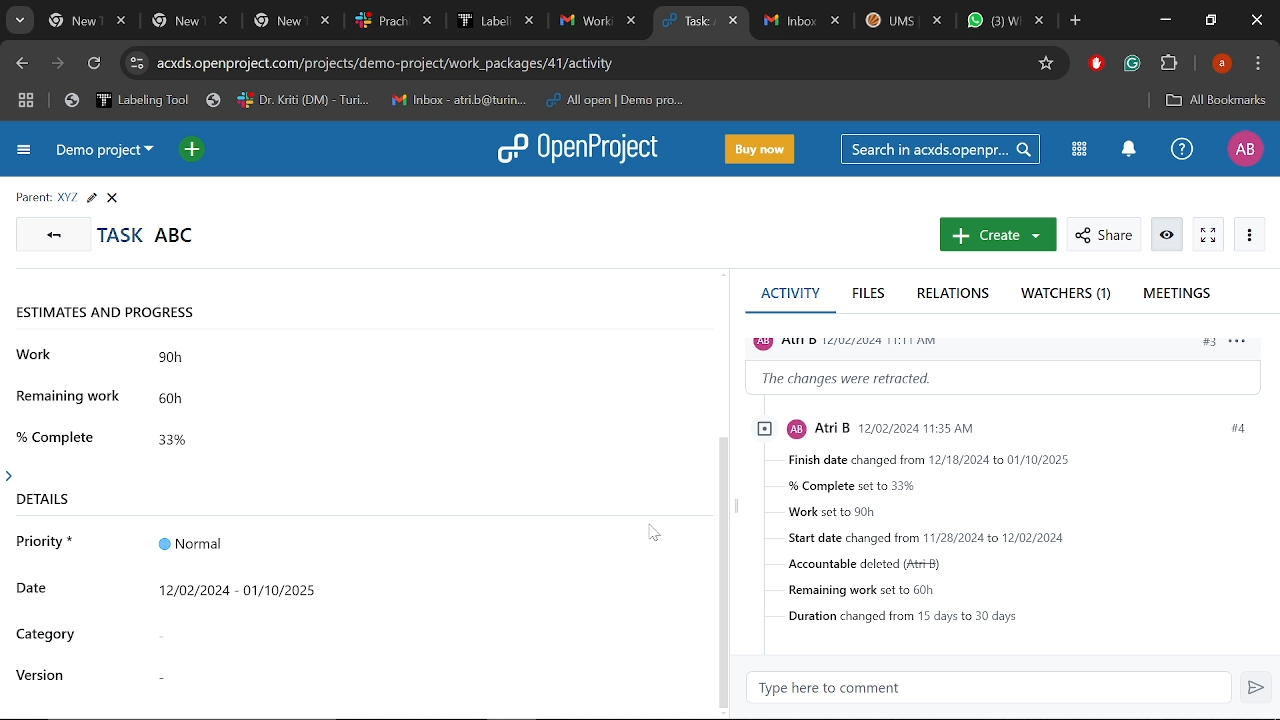  Describe the element at coordinates (1243, 149) in the screenshot. I see `Profile` at that location.